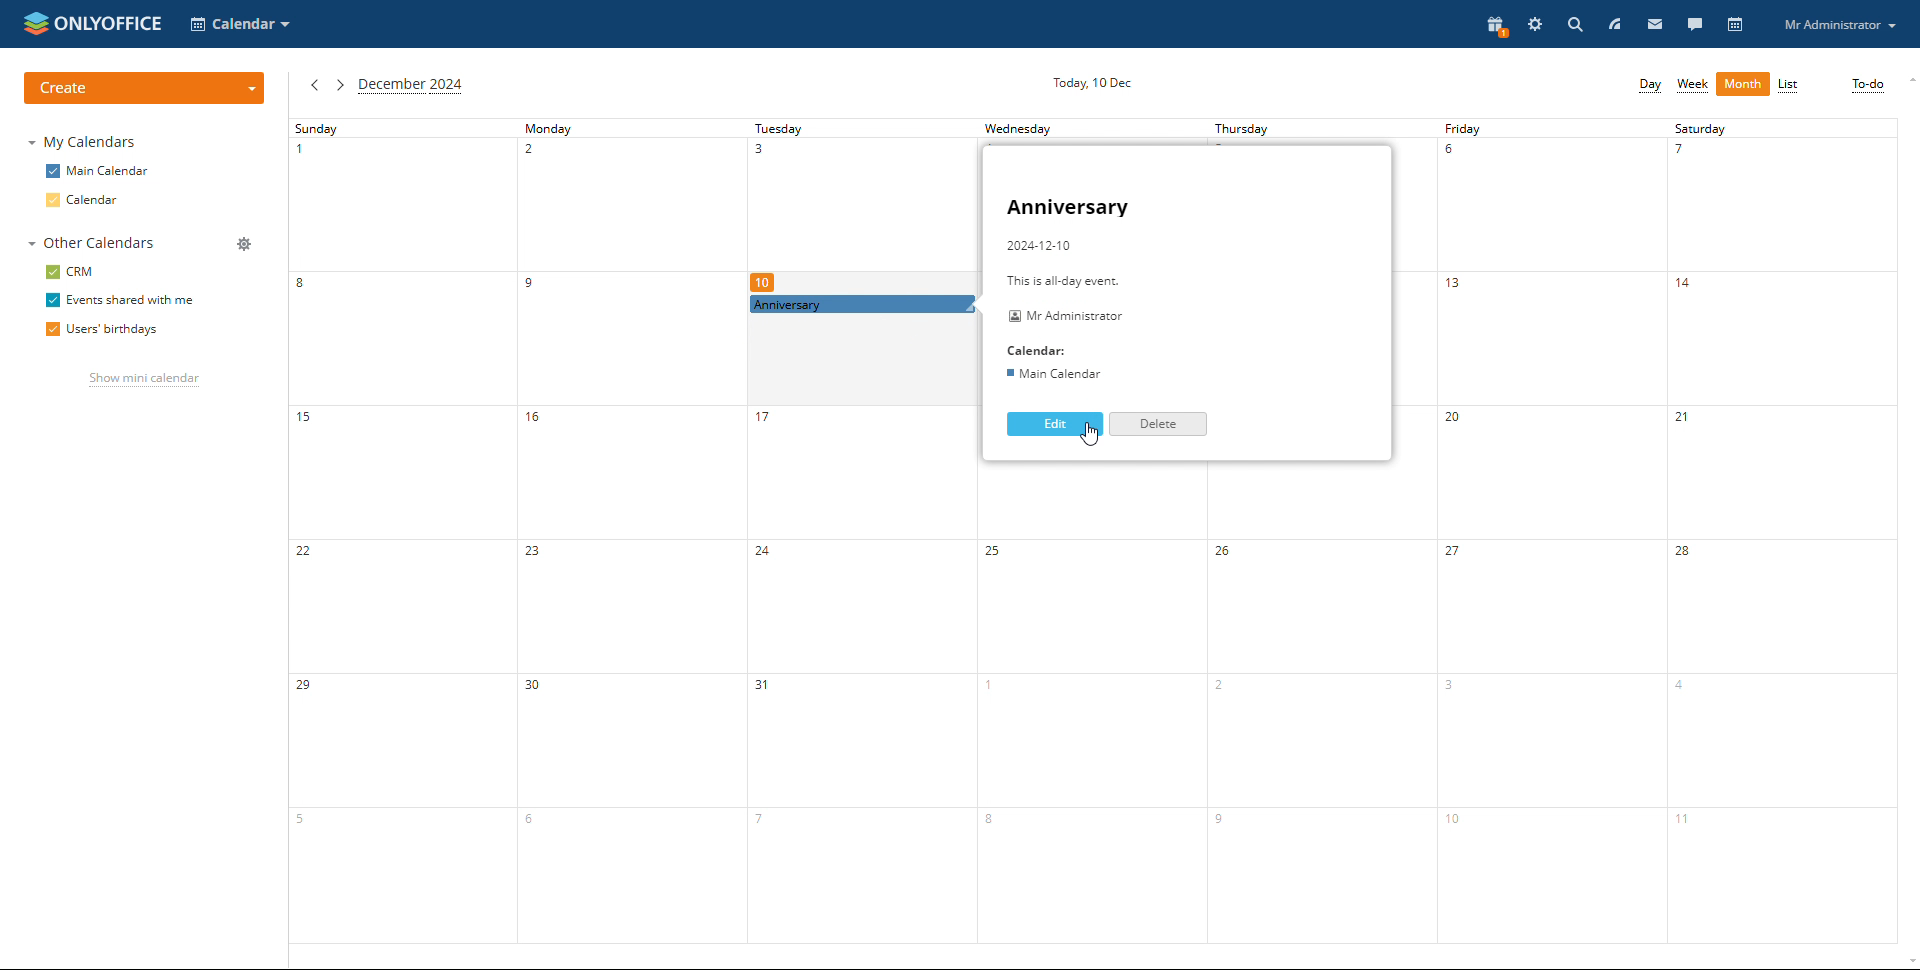 Image resolution: width=1920 pixels, height=970 pixels. Describe the element at coordinates (851, 209) in the screenshot. I see `tuesday` at that location.